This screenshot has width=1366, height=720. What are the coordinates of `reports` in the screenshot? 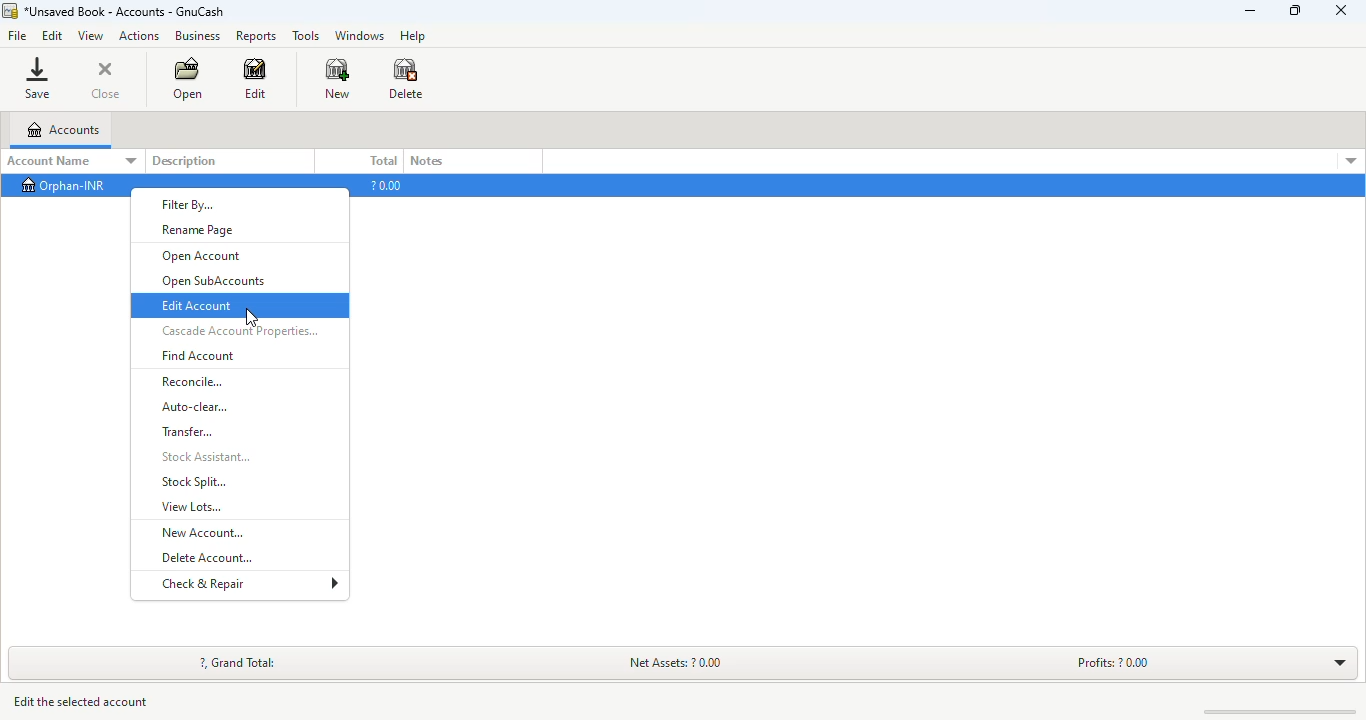 It's located at (255, 36).